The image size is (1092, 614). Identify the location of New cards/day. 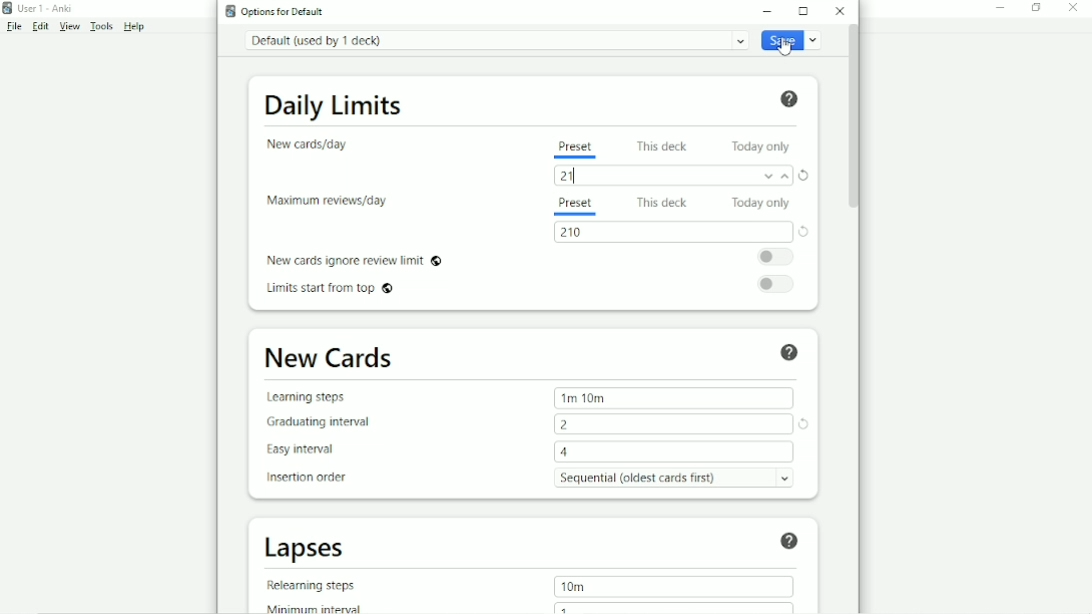
(310, 144).